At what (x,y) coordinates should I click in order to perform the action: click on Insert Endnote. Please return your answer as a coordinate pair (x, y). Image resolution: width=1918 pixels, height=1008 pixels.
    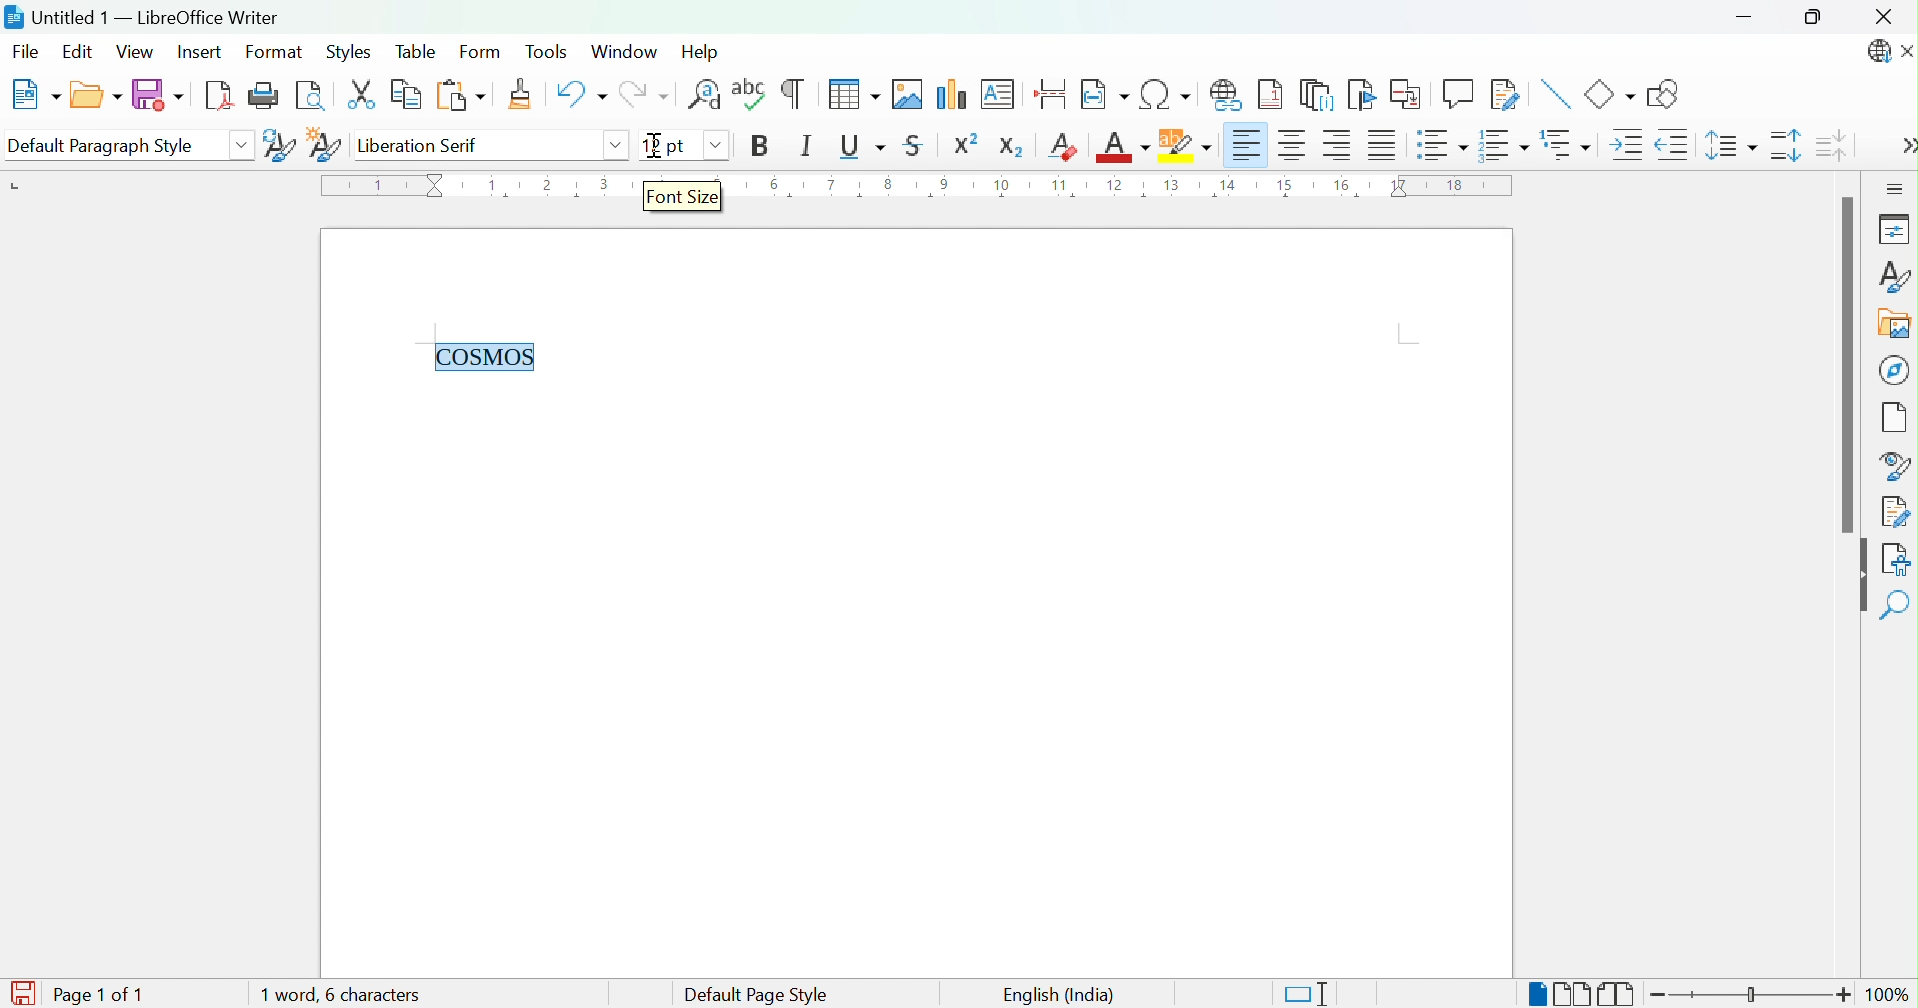
    Looking at the image, I should click on (1316, 94).